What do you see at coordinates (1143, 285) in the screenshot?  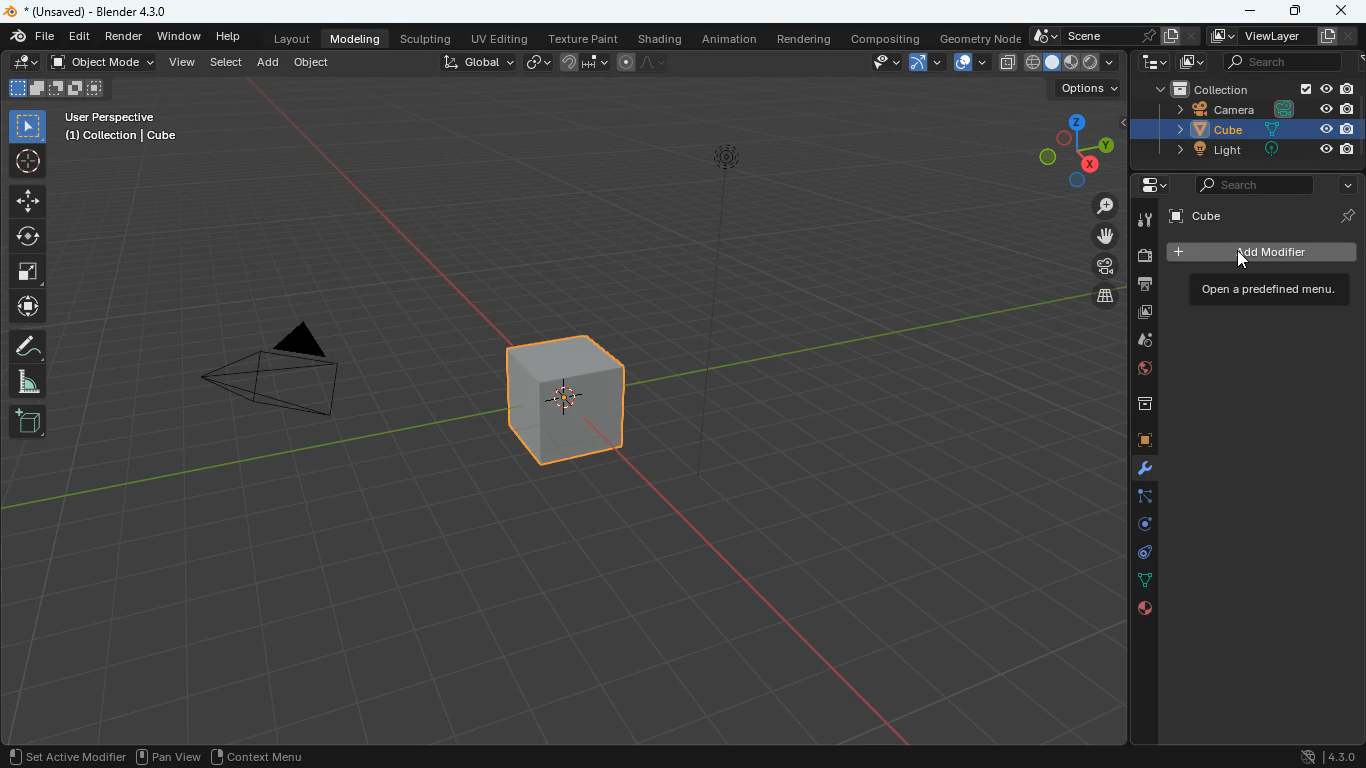 I see `print` at bounding box center [1143, 285].